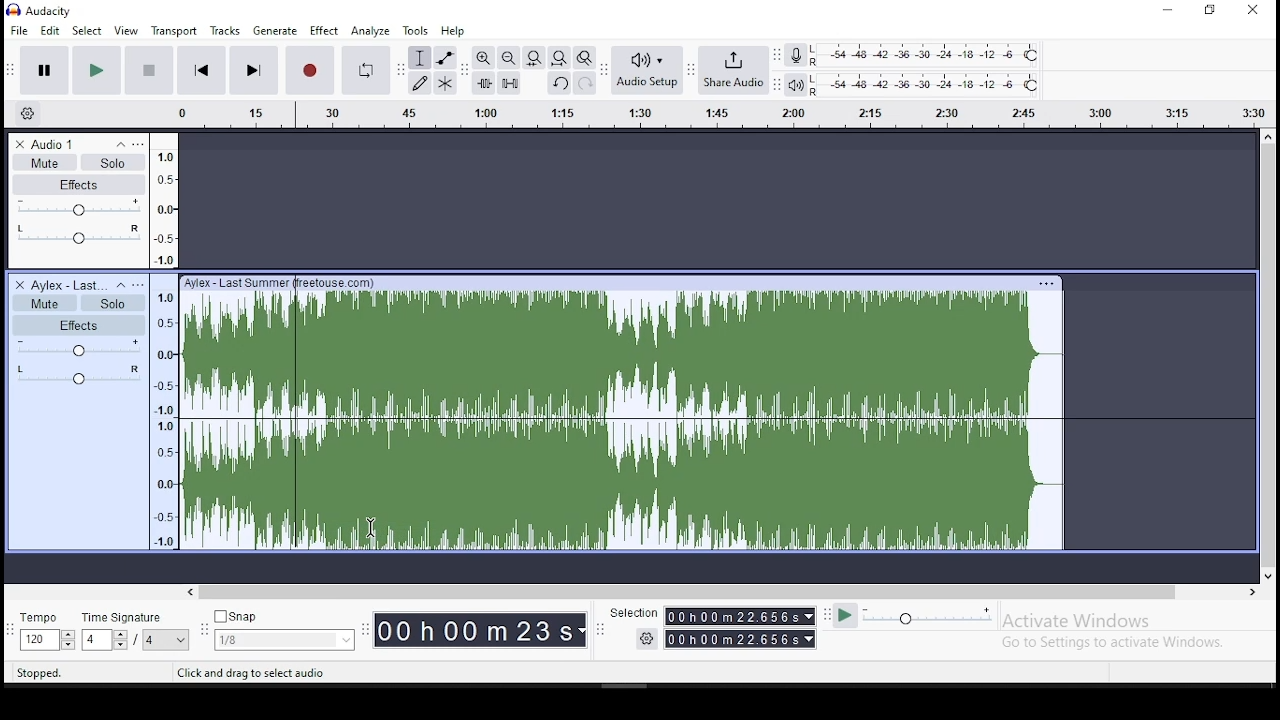 The height and width of the screenshot is (720, 1280). What do you see at coordinates (698, 116) in the screenshot?
I see `open menu` at bounding box center [698, 116].